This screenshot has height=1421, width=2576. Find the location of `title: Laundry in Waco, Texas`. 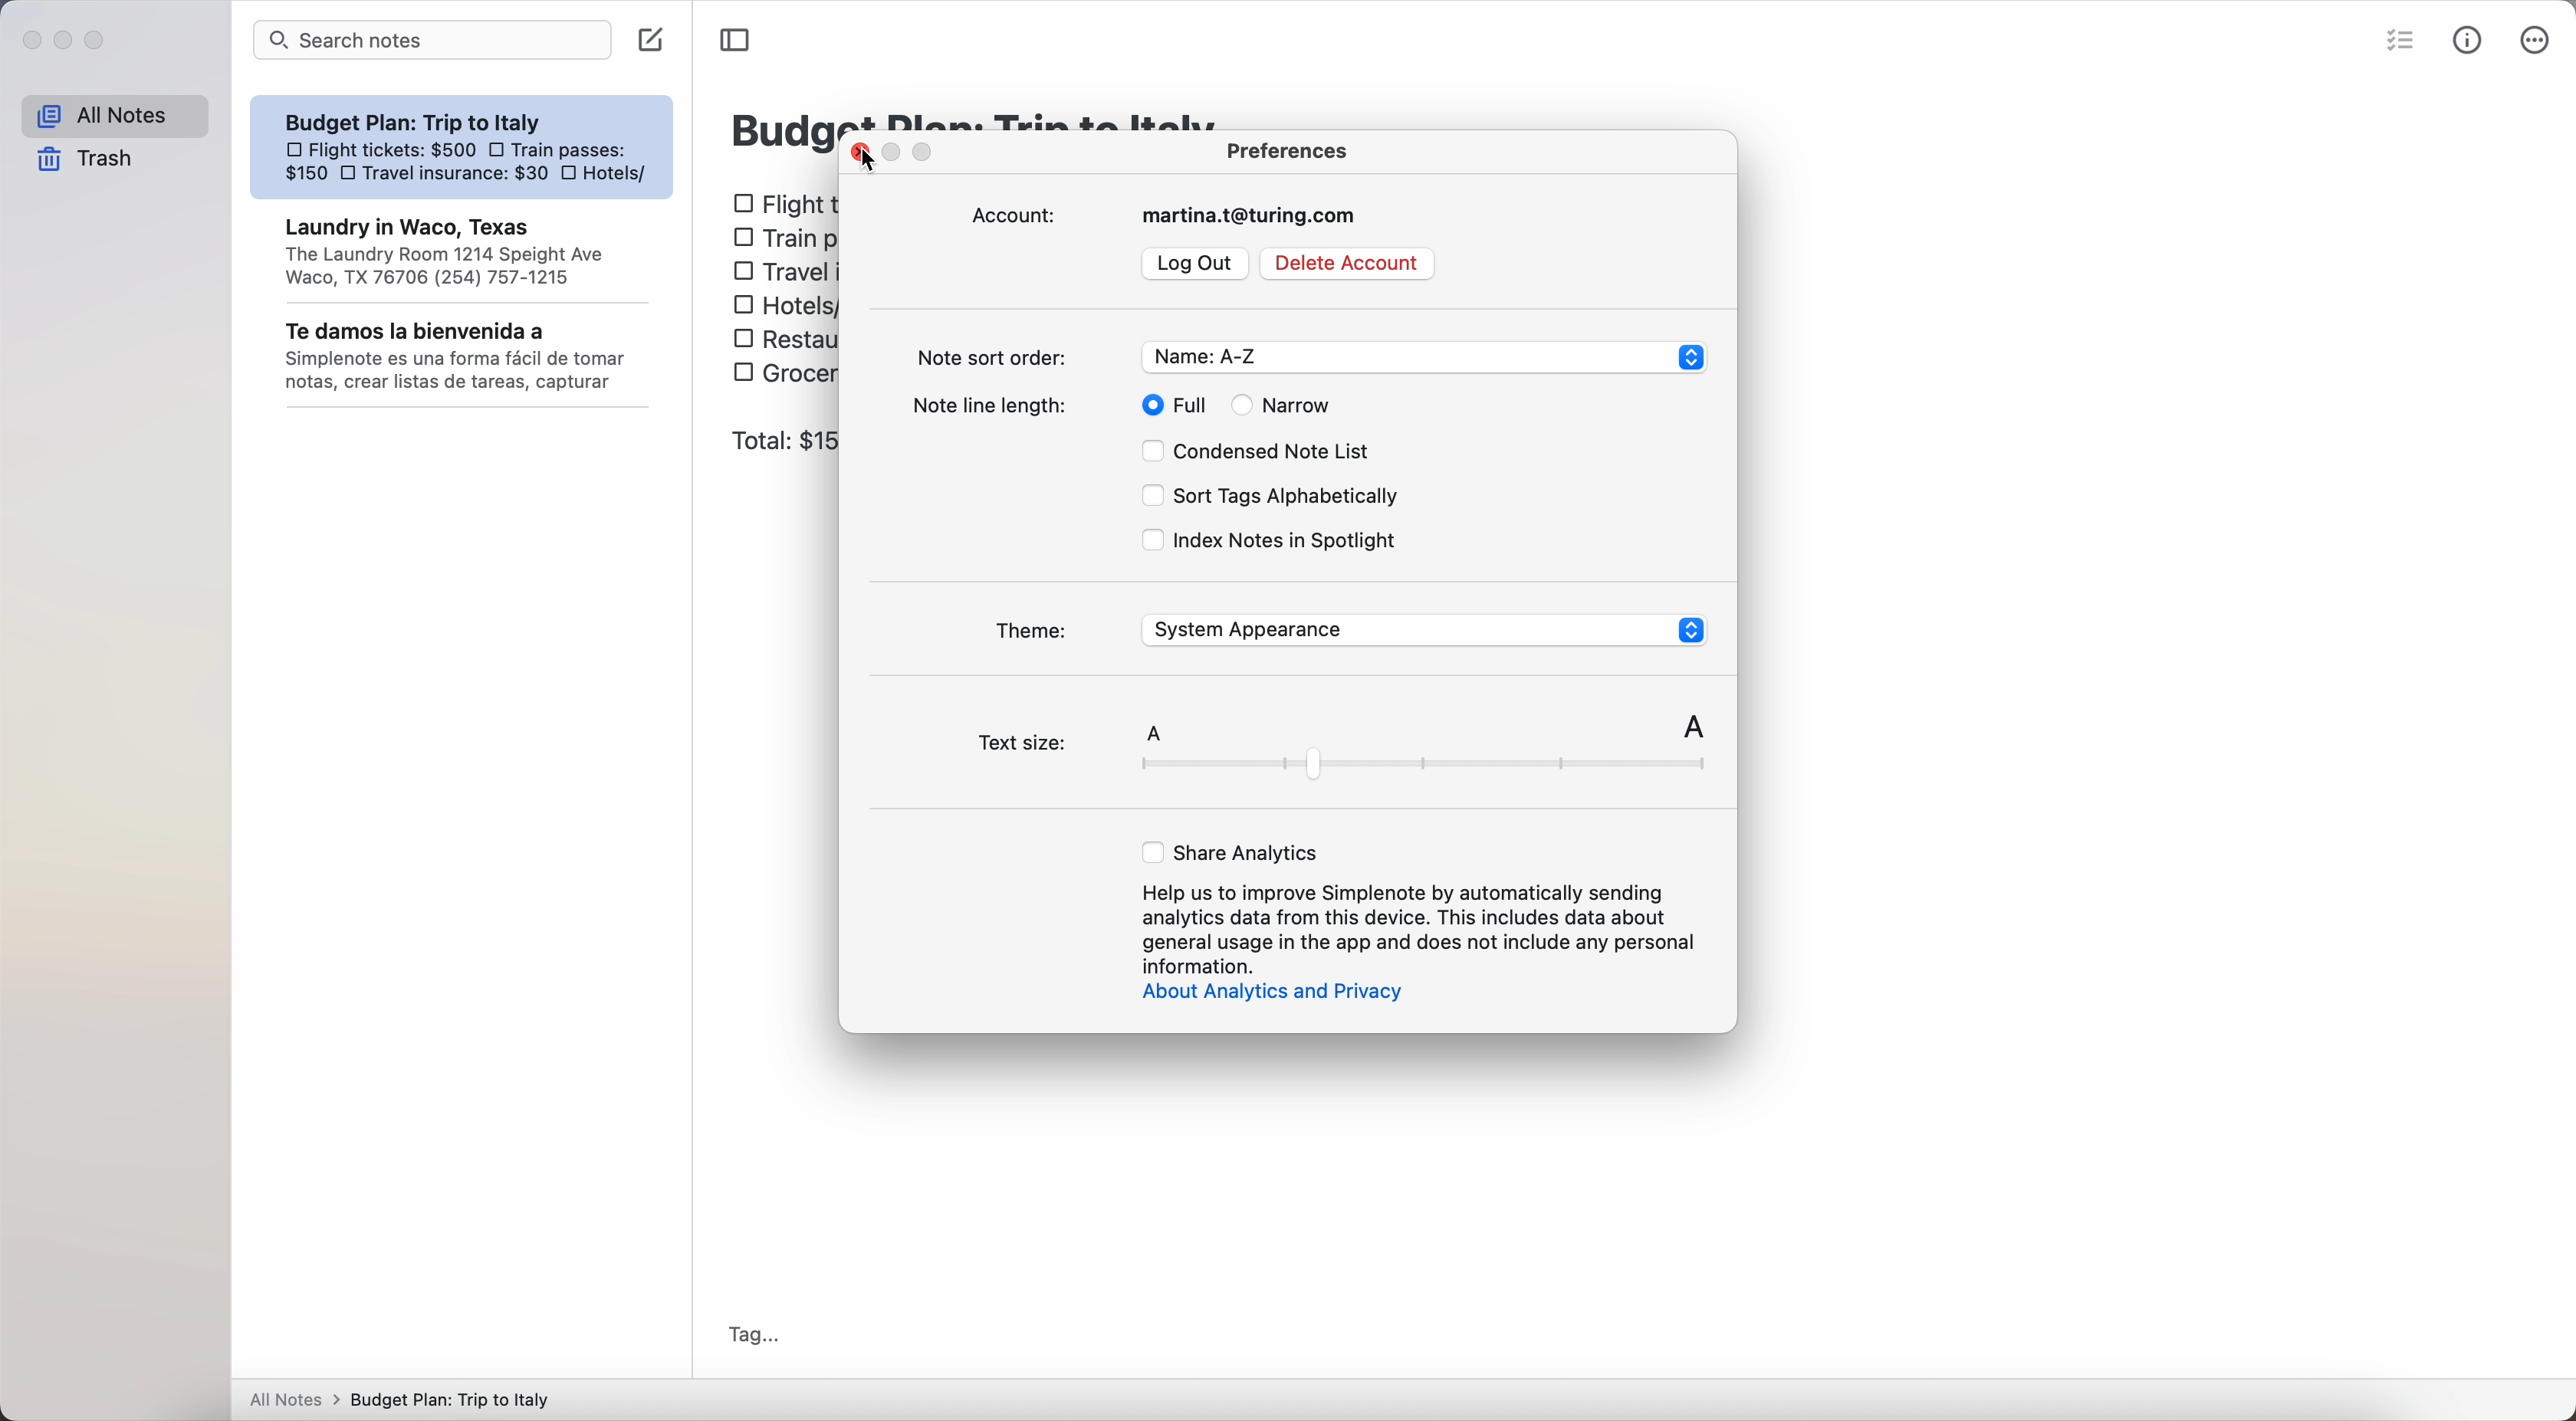

title: Laundry in Waco, Texas is located at coordinates (779, 125).